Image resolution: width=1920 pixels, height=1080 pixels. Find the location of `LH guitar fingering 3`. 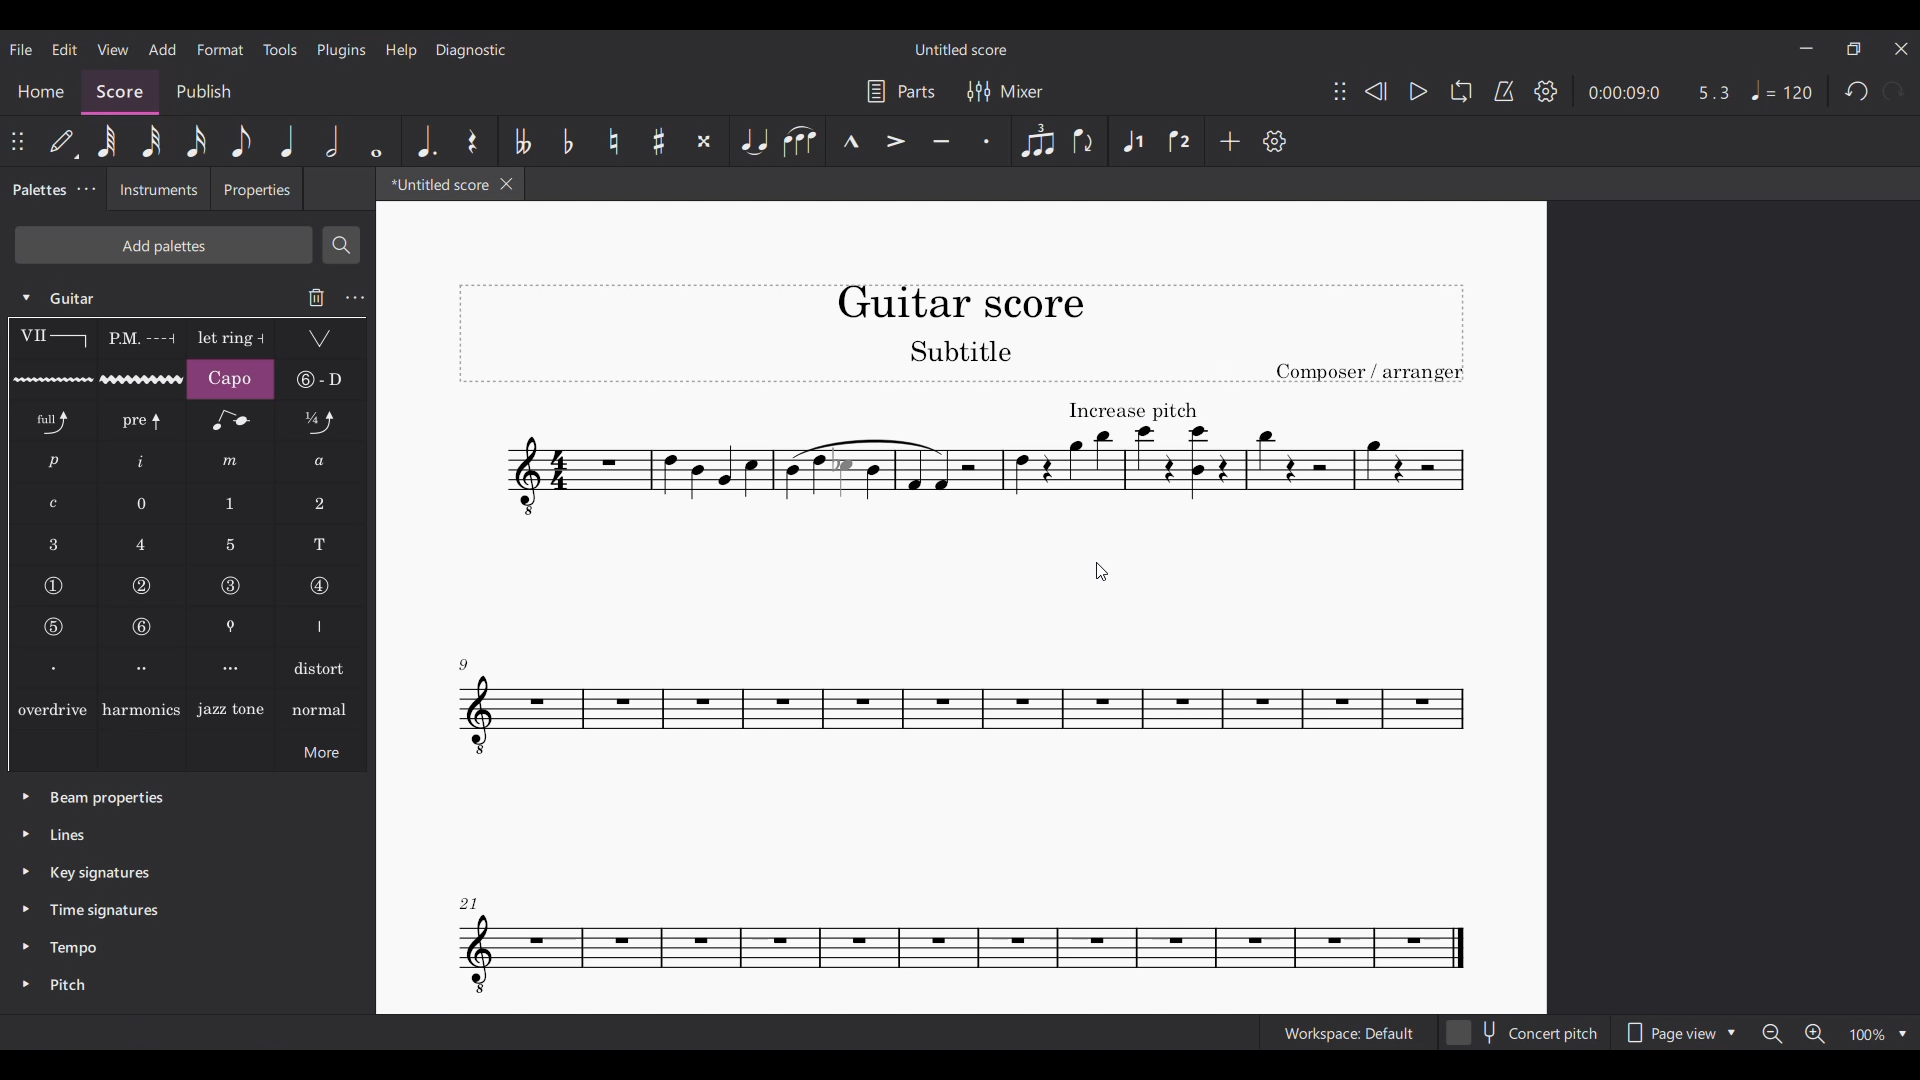

LH guitar fingering 3 is located at coordinates (53, 544).